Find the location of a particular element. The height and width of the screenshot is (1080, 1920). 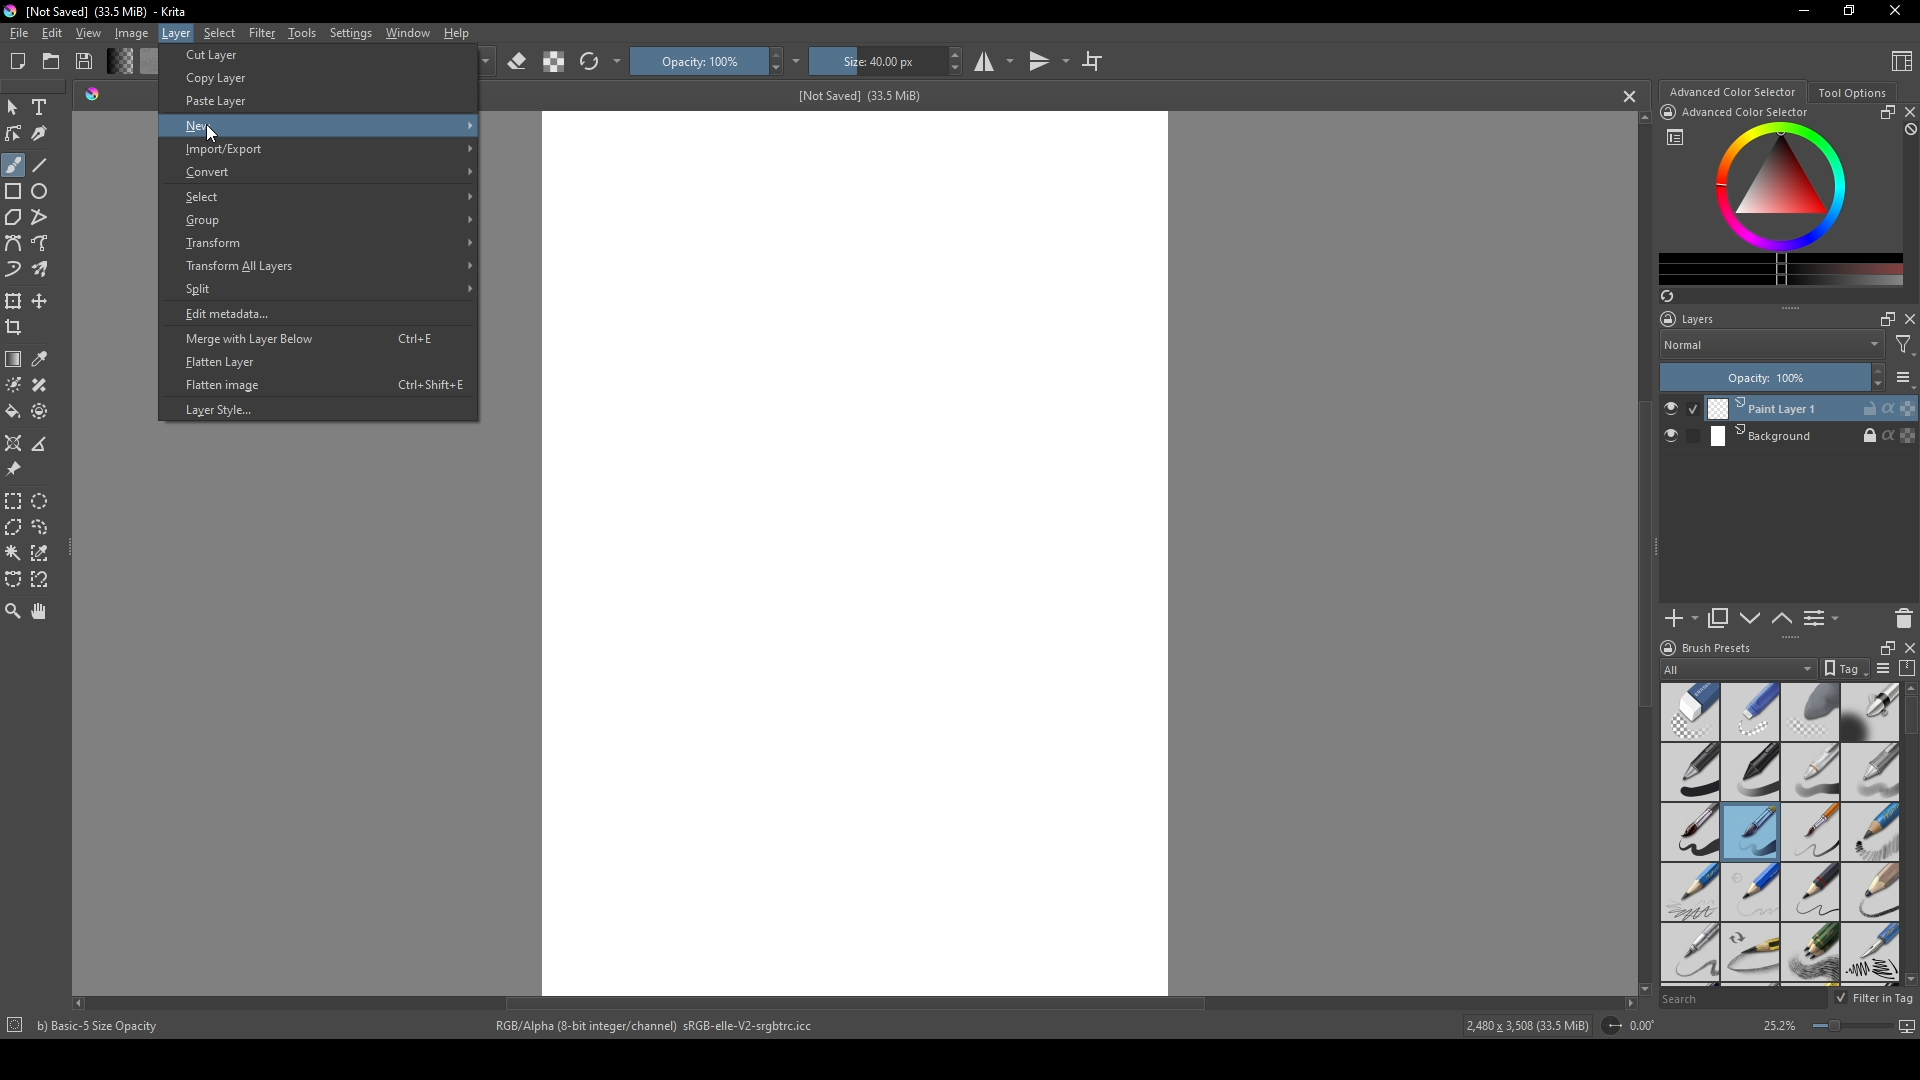

close is located at coordinates (1908, 647).